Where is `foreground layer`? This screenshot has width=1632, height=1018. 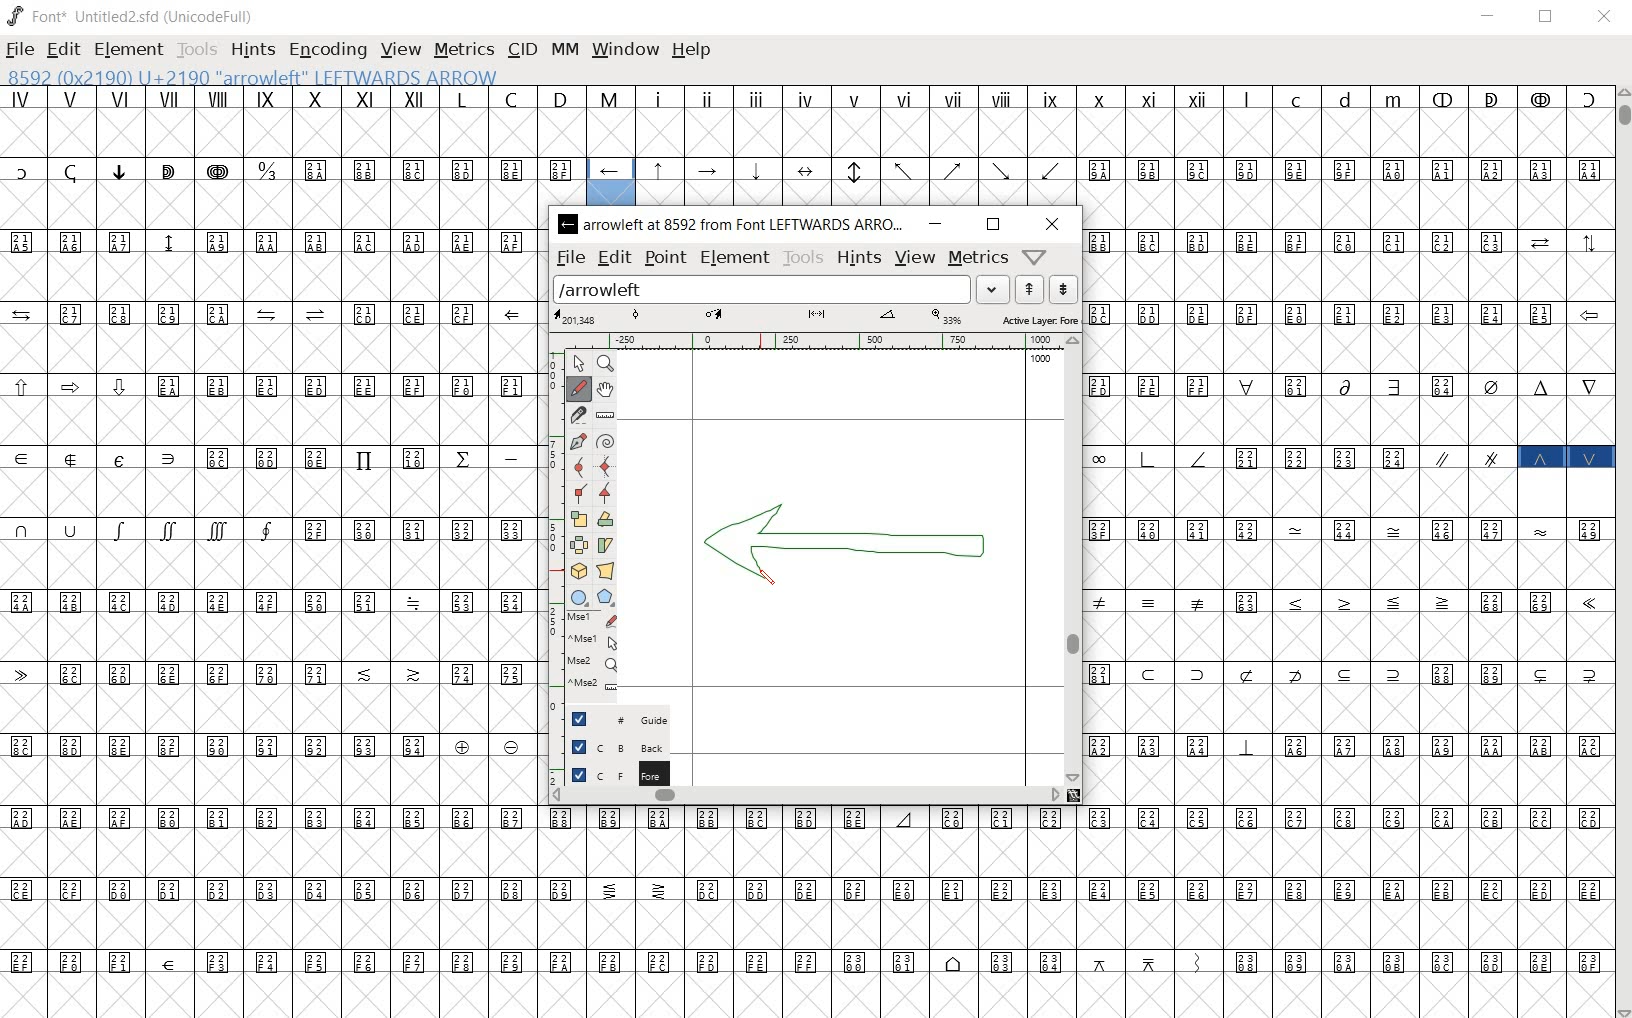
foreground layer is located at coordinates (610, 774).